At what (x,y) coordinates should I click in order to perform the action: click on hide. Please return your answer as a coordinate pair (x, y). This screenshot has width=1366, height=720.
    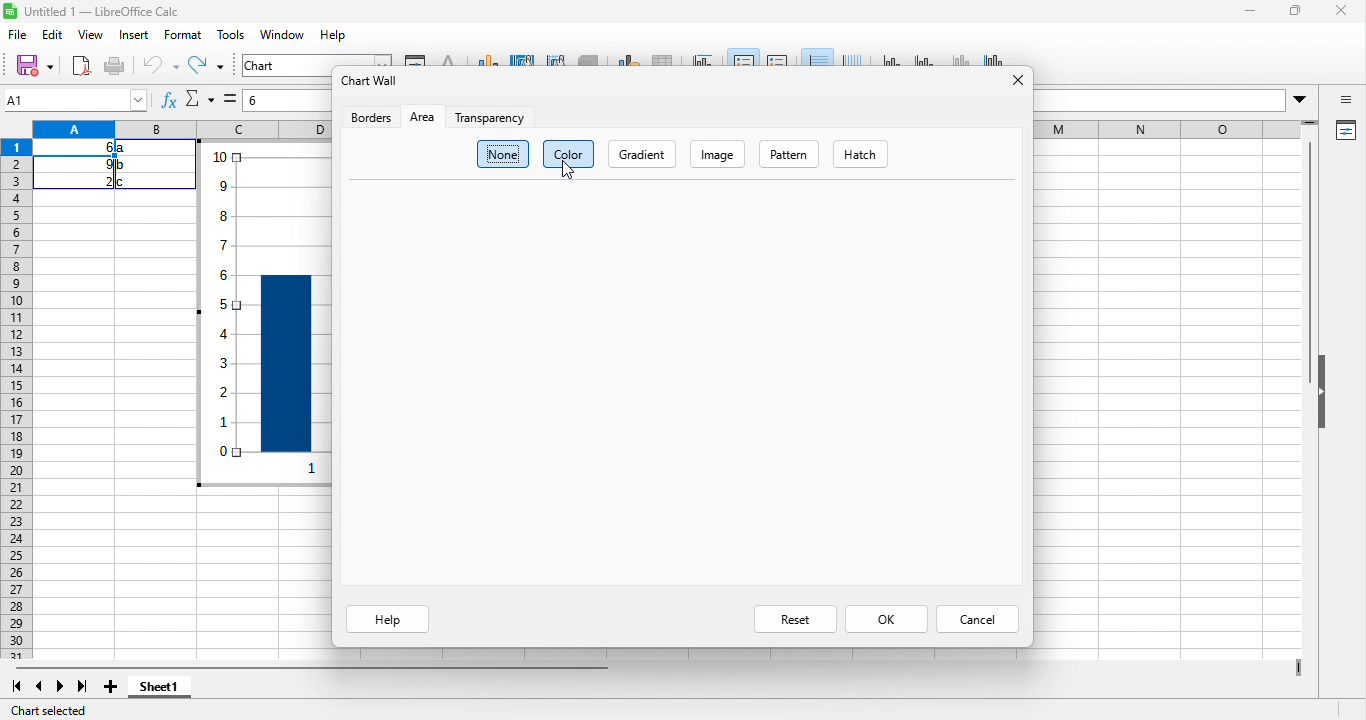
    Looking at the image, I should click on (1325, 418).